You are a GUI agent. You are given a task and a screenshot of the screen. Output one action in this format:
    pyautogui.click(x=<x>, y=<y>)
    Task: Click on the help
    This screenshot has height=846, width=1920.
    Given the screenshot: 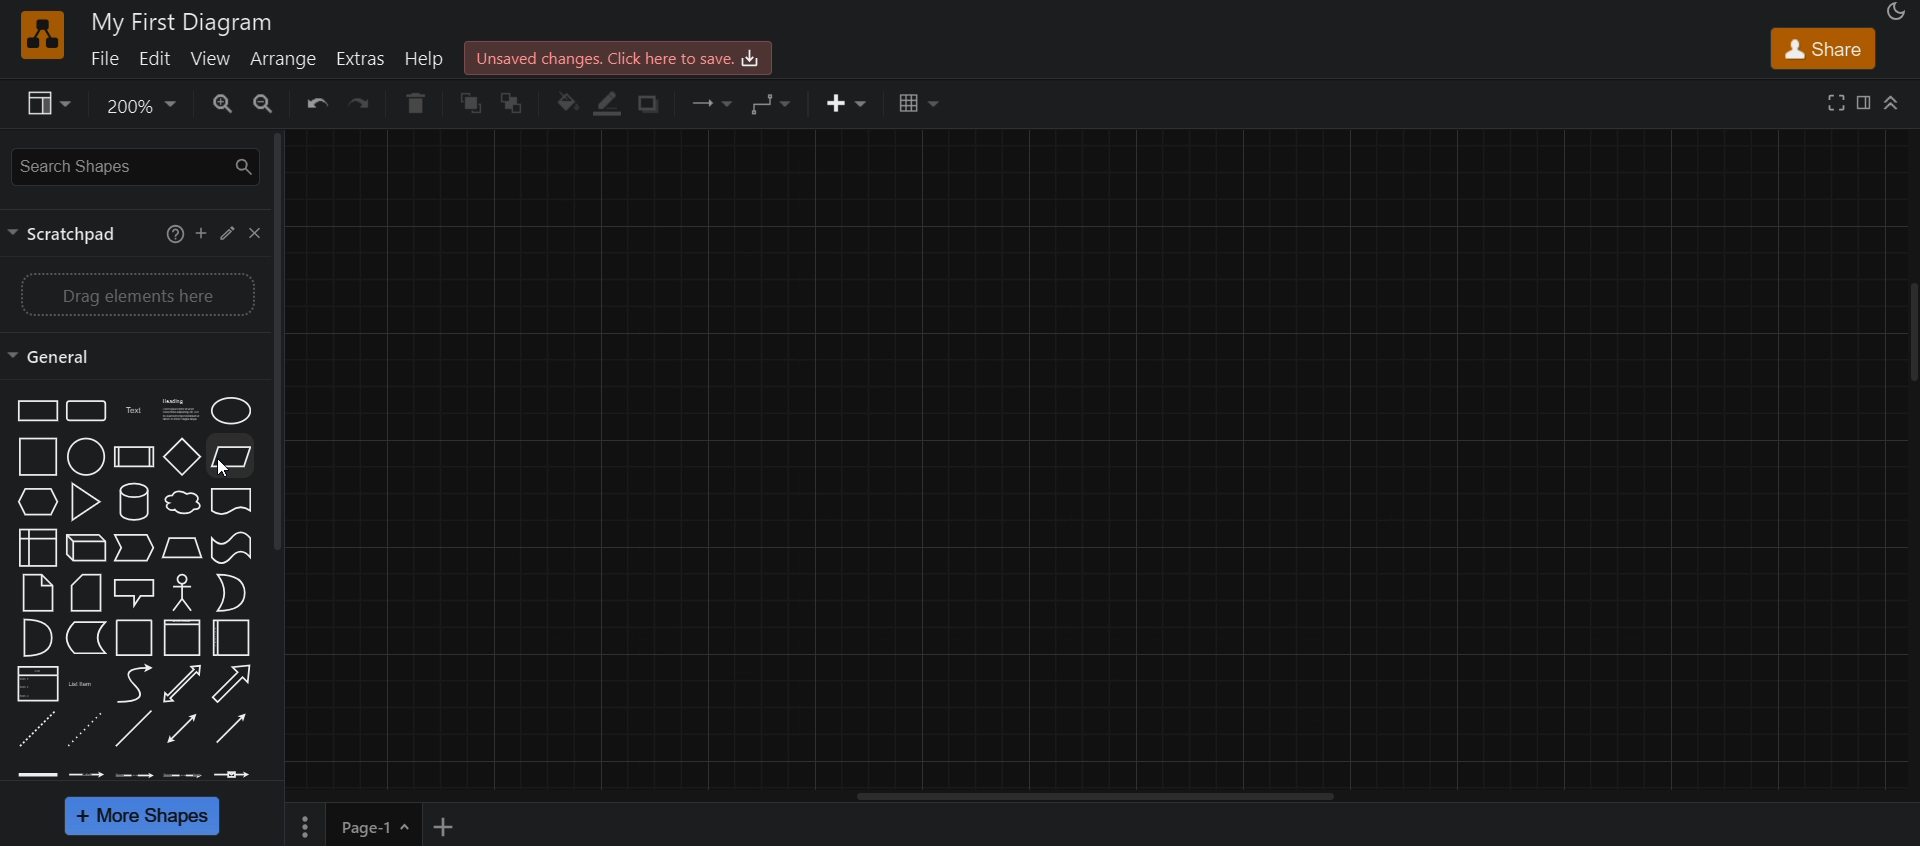 What is the action you would take?
    pyautogui.click(x=168, y=235)
    